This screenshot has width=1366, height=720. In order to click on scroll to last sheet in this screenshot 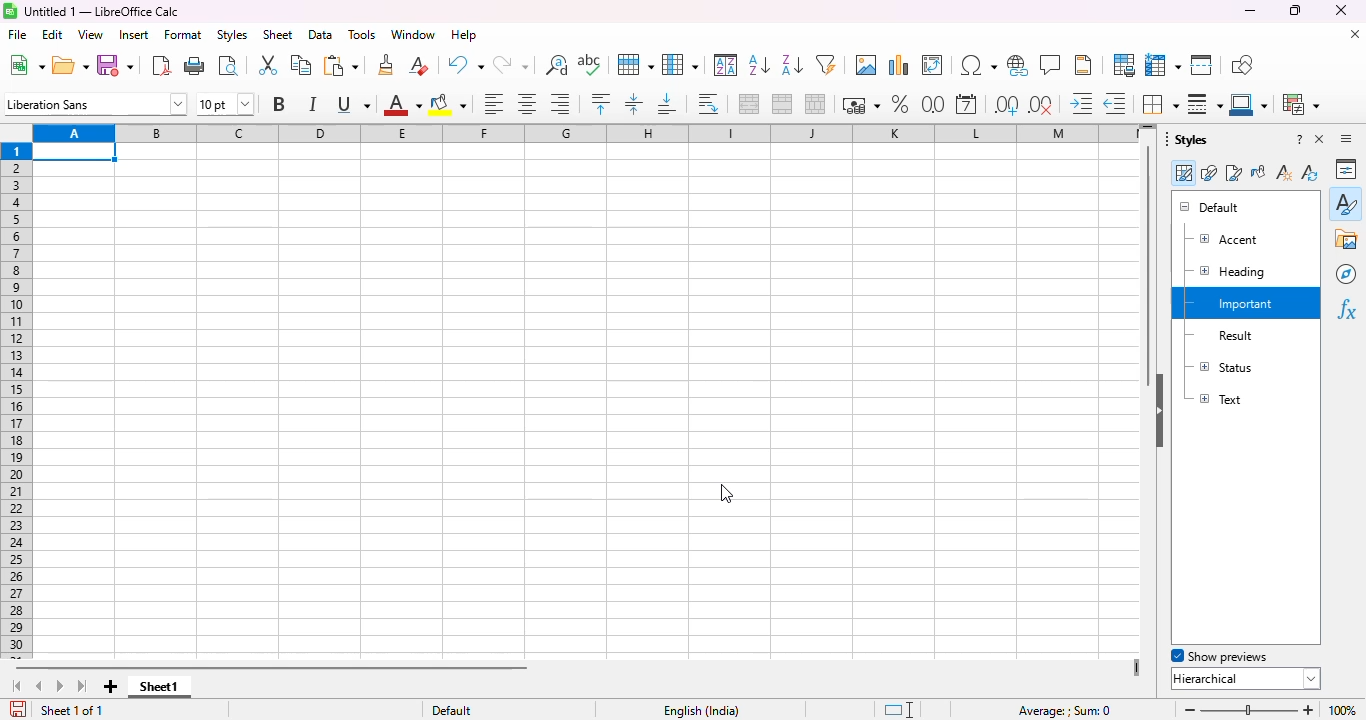, I will do `click(84, 687)`.